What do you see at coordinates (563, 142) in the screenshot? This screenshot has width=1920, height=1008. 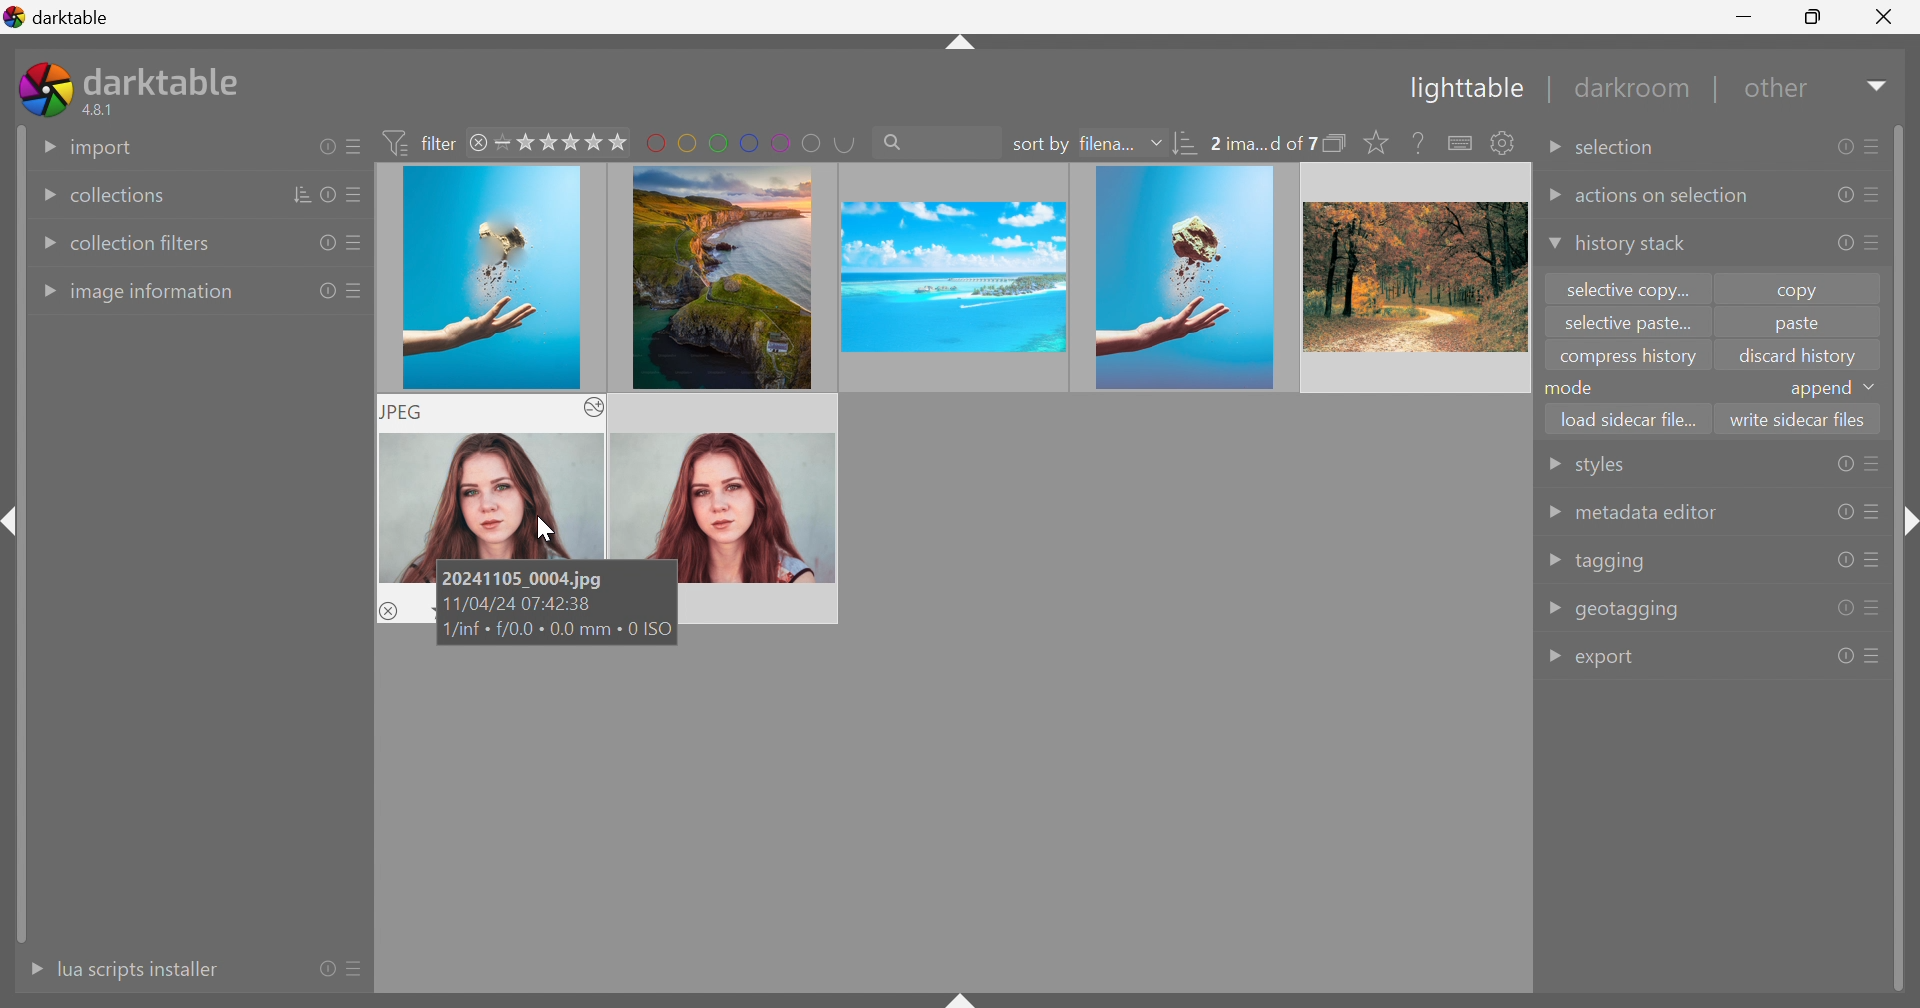 I see `range rating` at bounding box center [563, 142].